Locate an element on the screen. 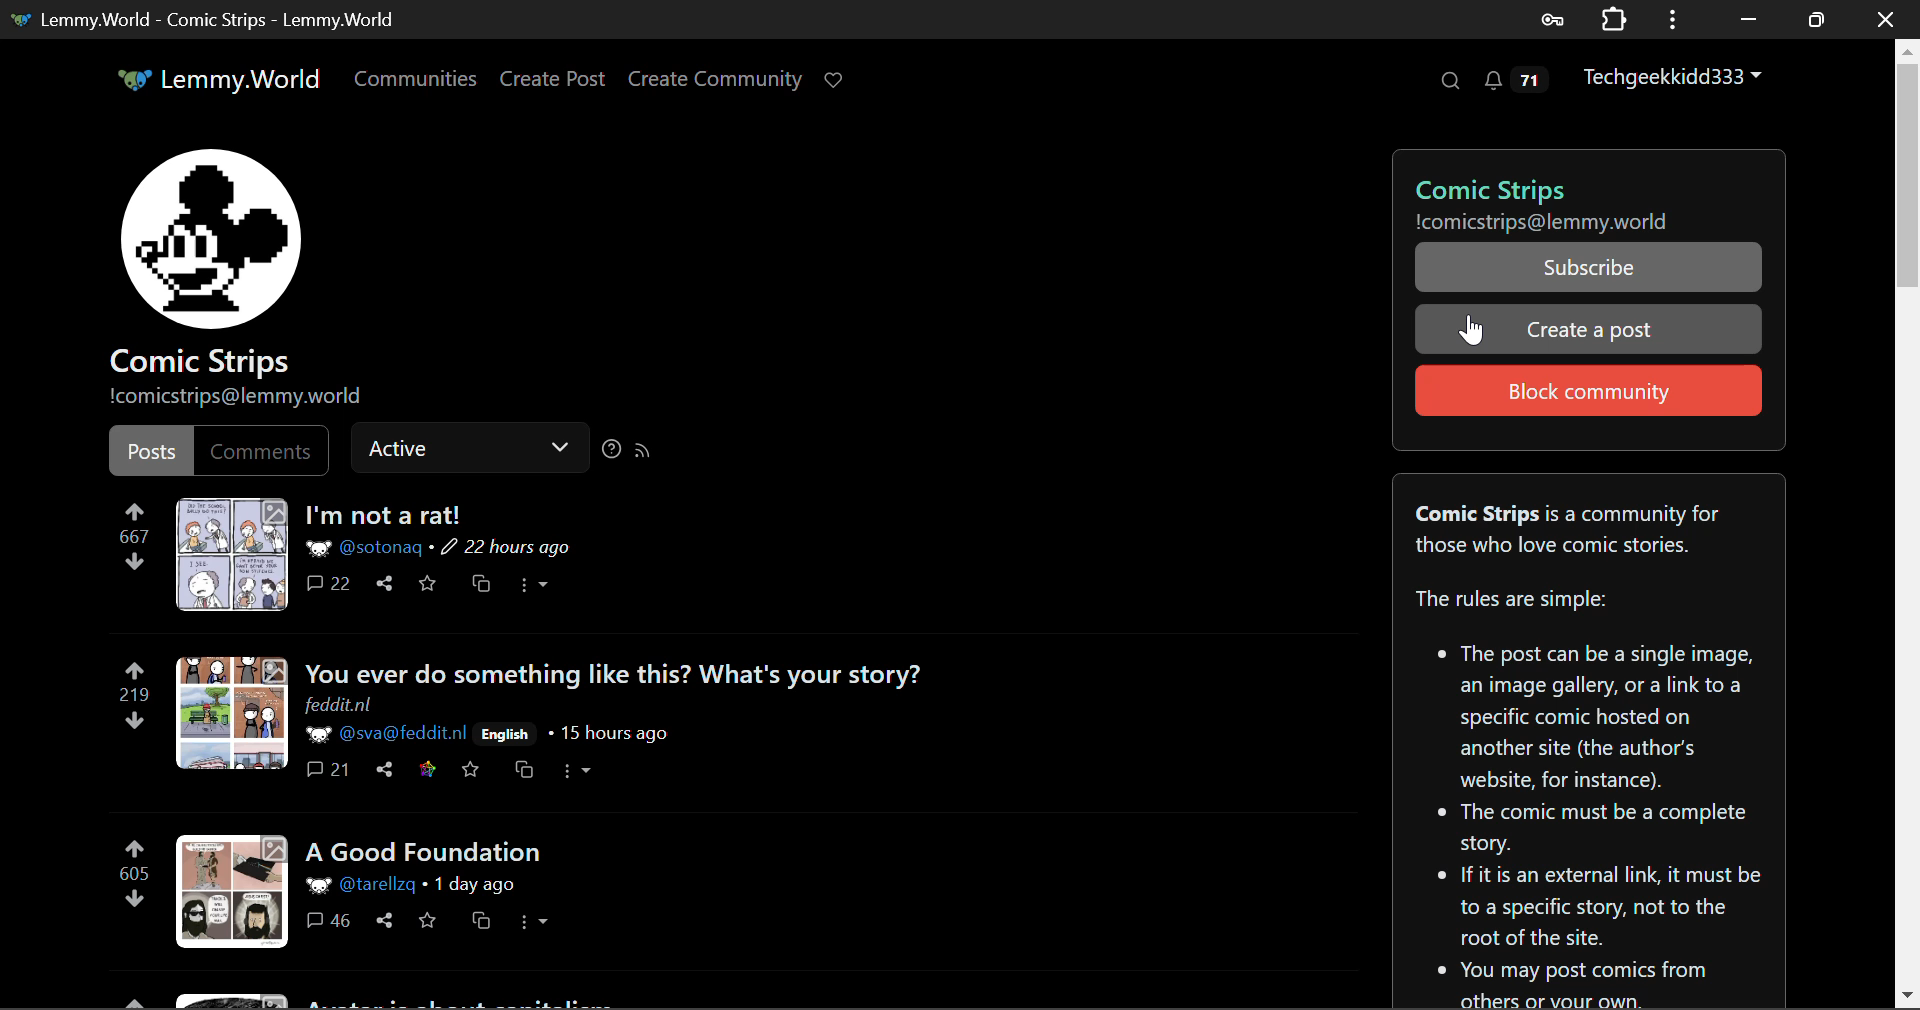 This screenshot has height=1010, width=1920. Comments Filter Unselected is located at coordinates (264, 449).